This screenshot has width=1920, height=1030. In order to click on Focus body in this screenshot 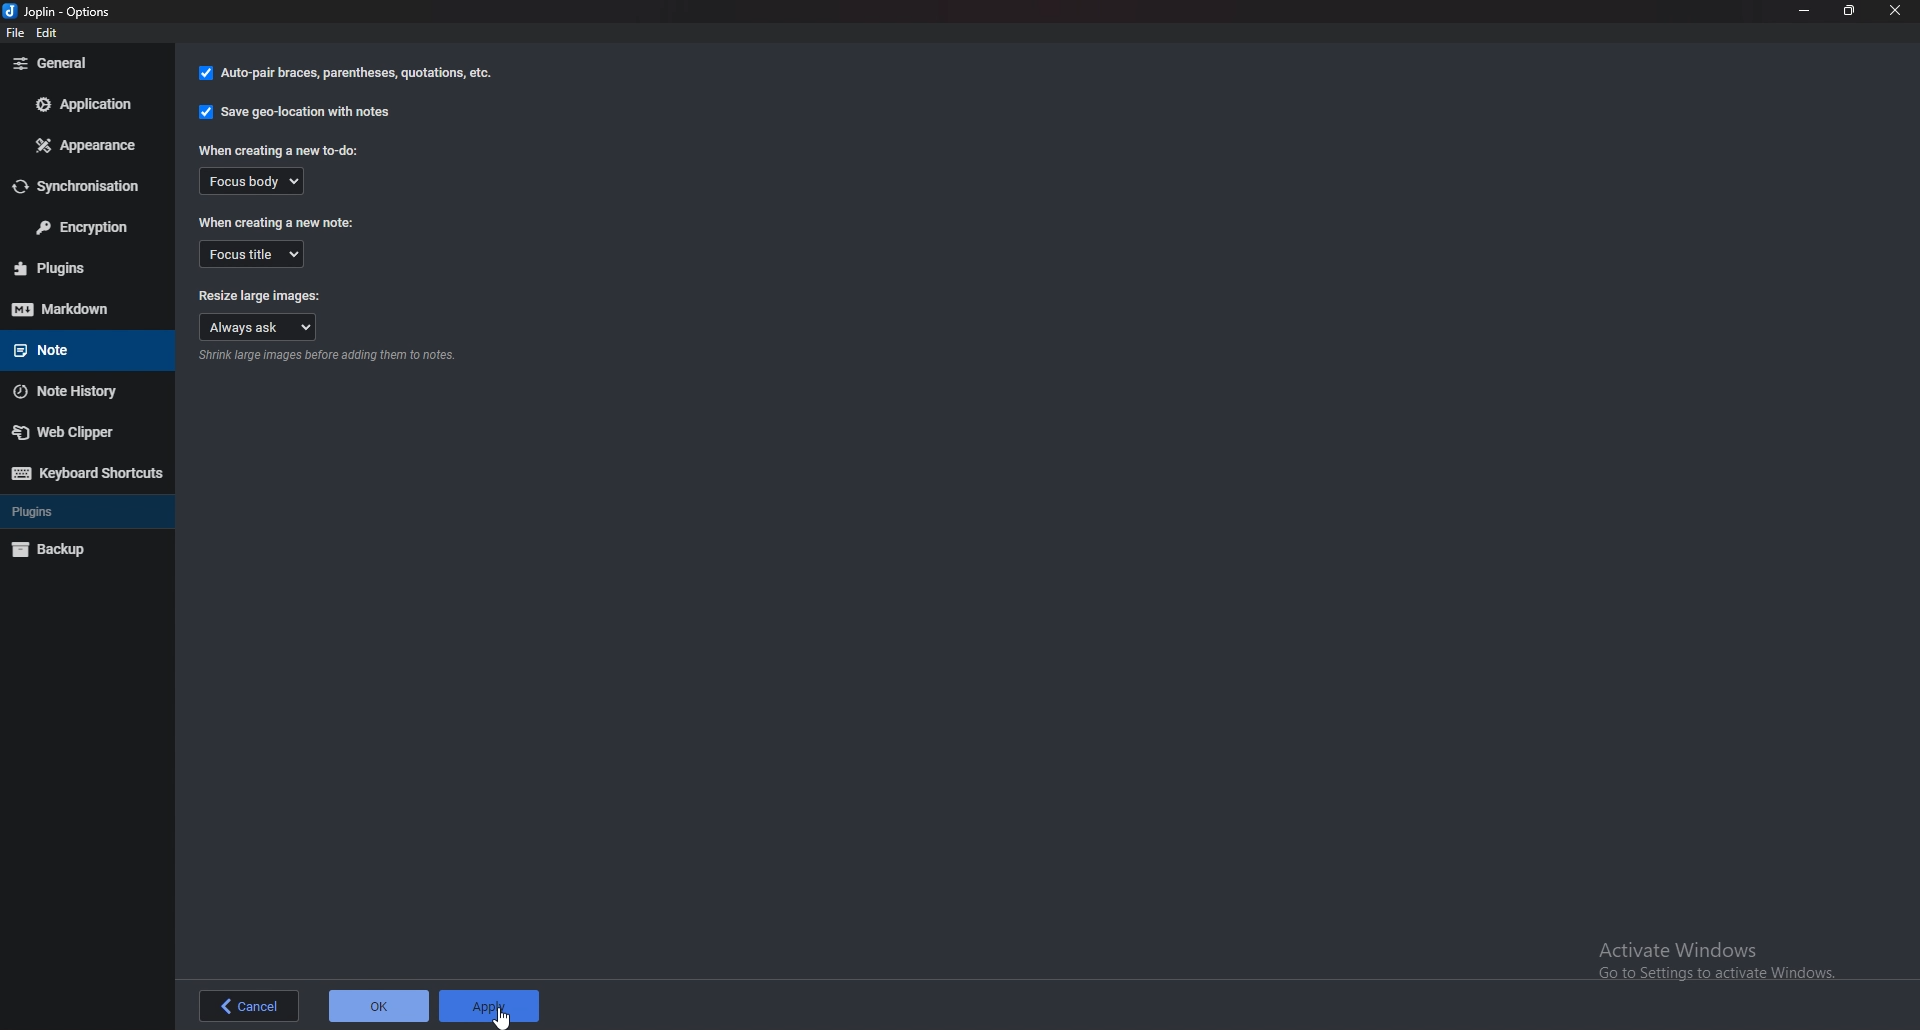, I will do `click(261, 182)`.